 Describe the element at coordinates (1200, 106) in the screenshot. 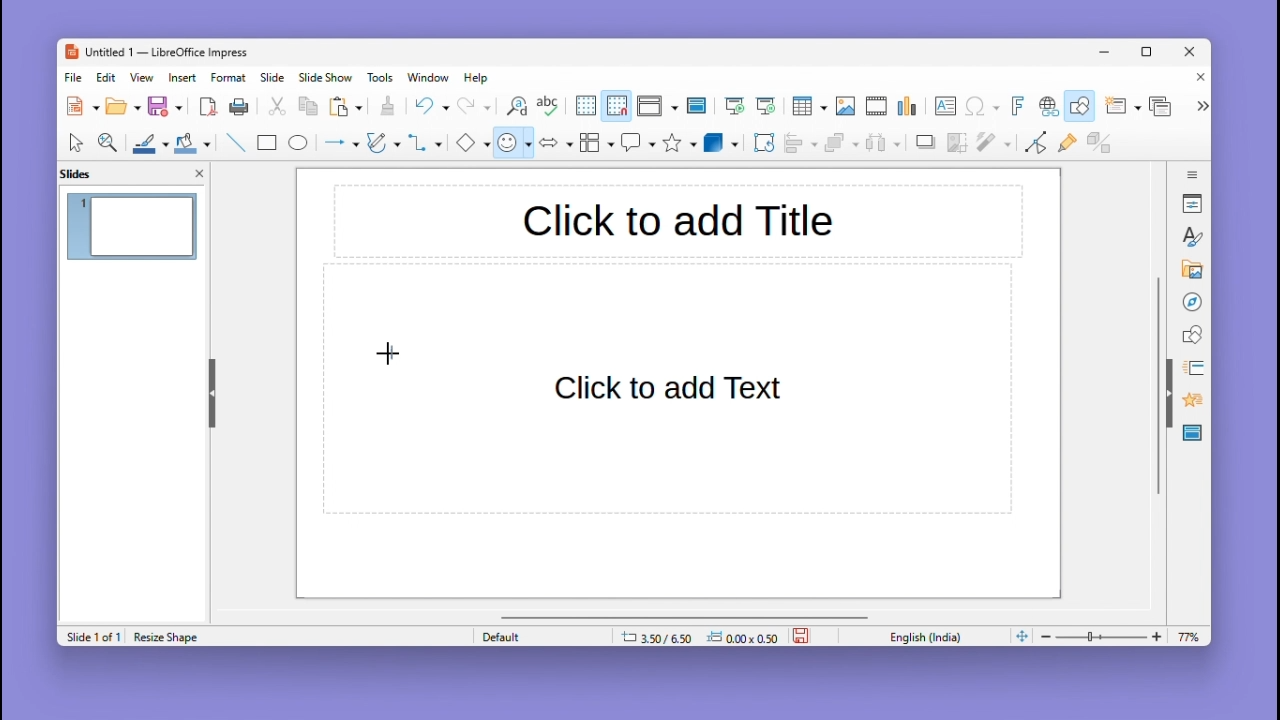

I see `expand` at that location.